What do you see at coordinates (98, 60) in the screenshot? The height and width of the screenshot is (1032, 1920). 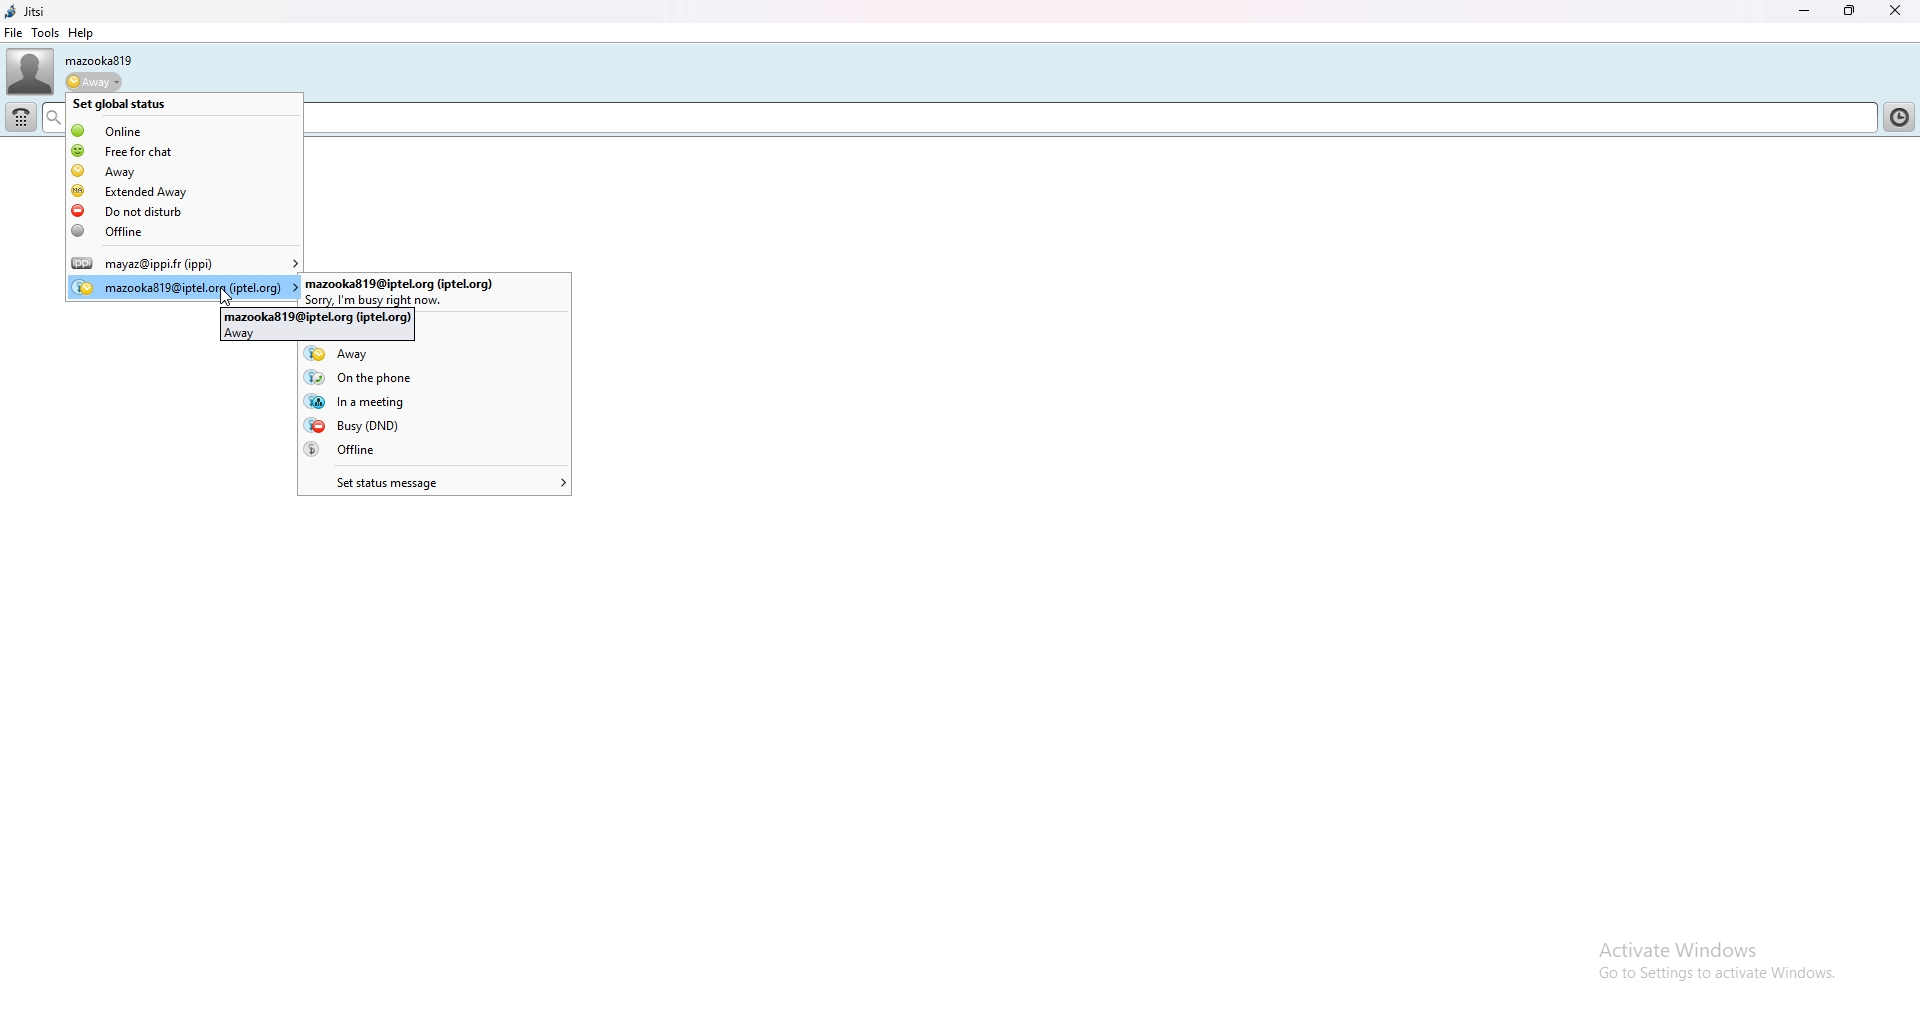 I see `username` at bounding box center [98, 60].